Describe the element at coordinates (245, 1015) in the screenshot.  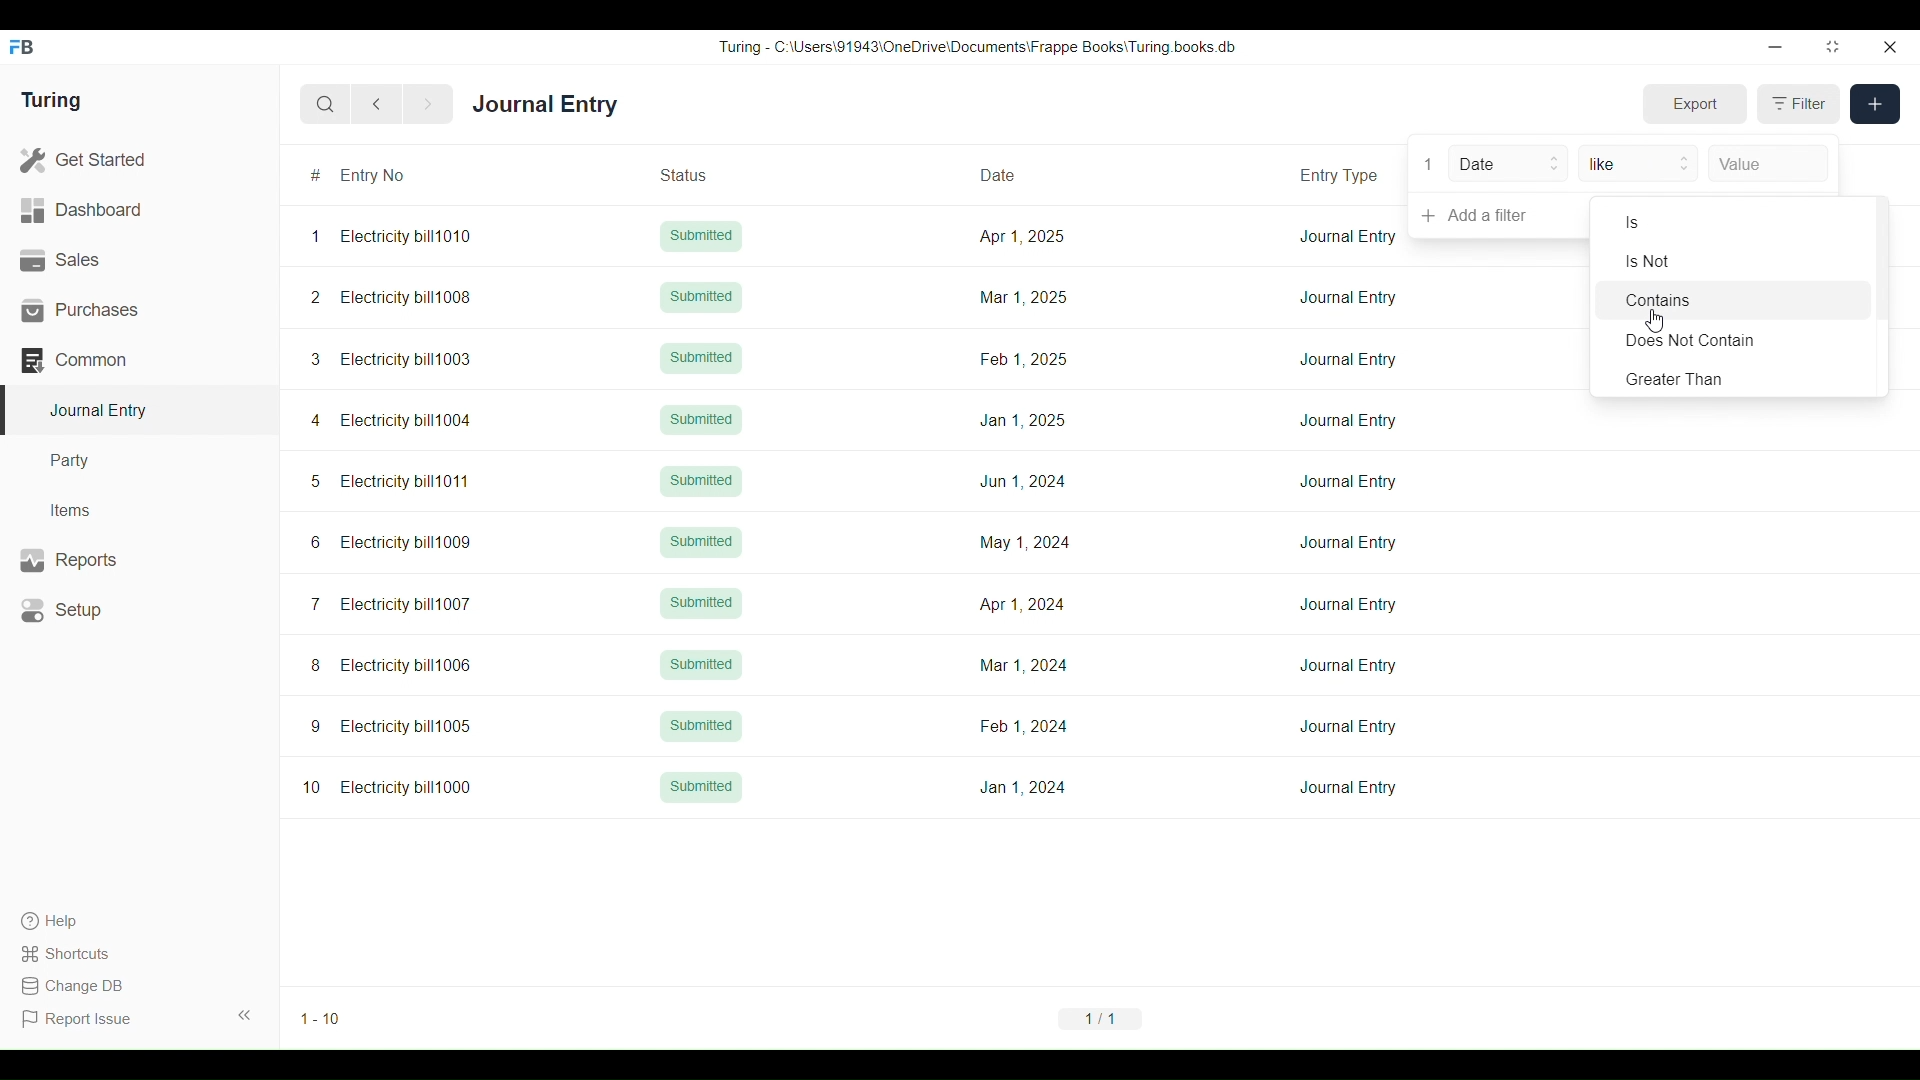
I see `Collapse sidebar` at that location.